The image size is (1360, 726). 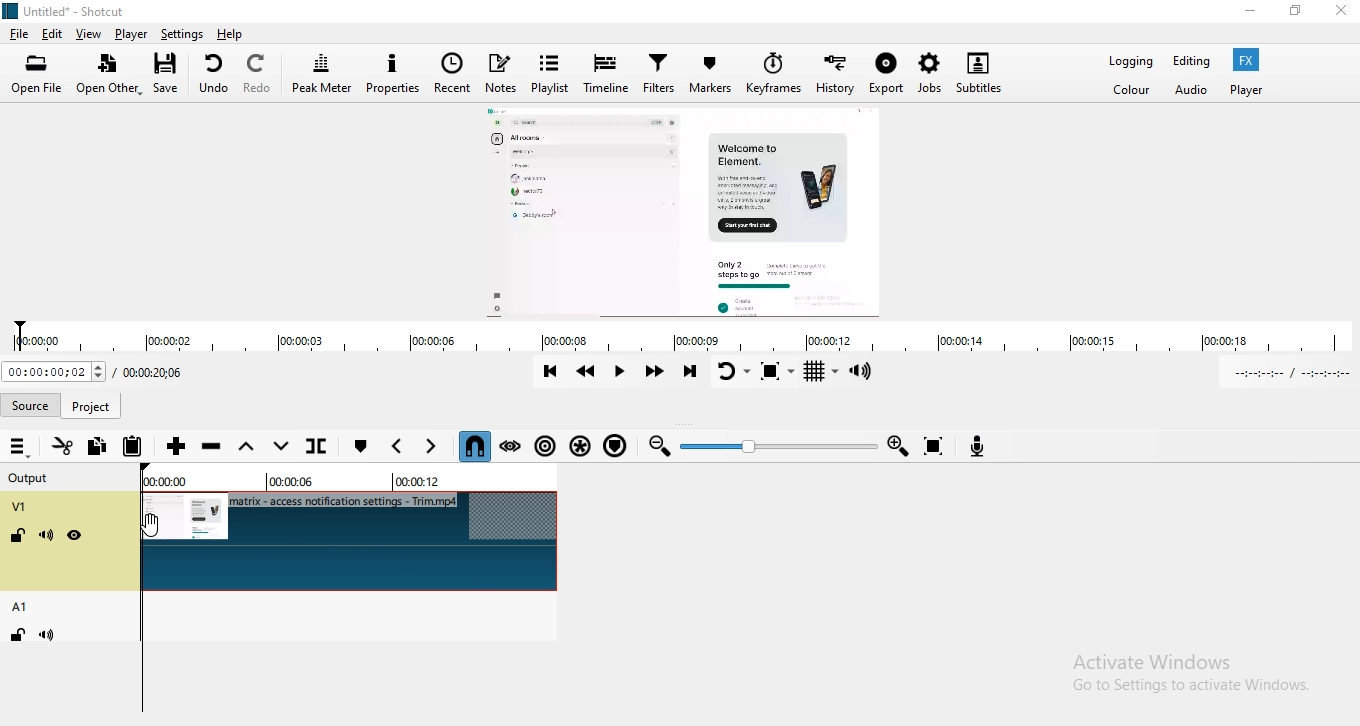 I want to click on V1, so click(x=19, y=506).